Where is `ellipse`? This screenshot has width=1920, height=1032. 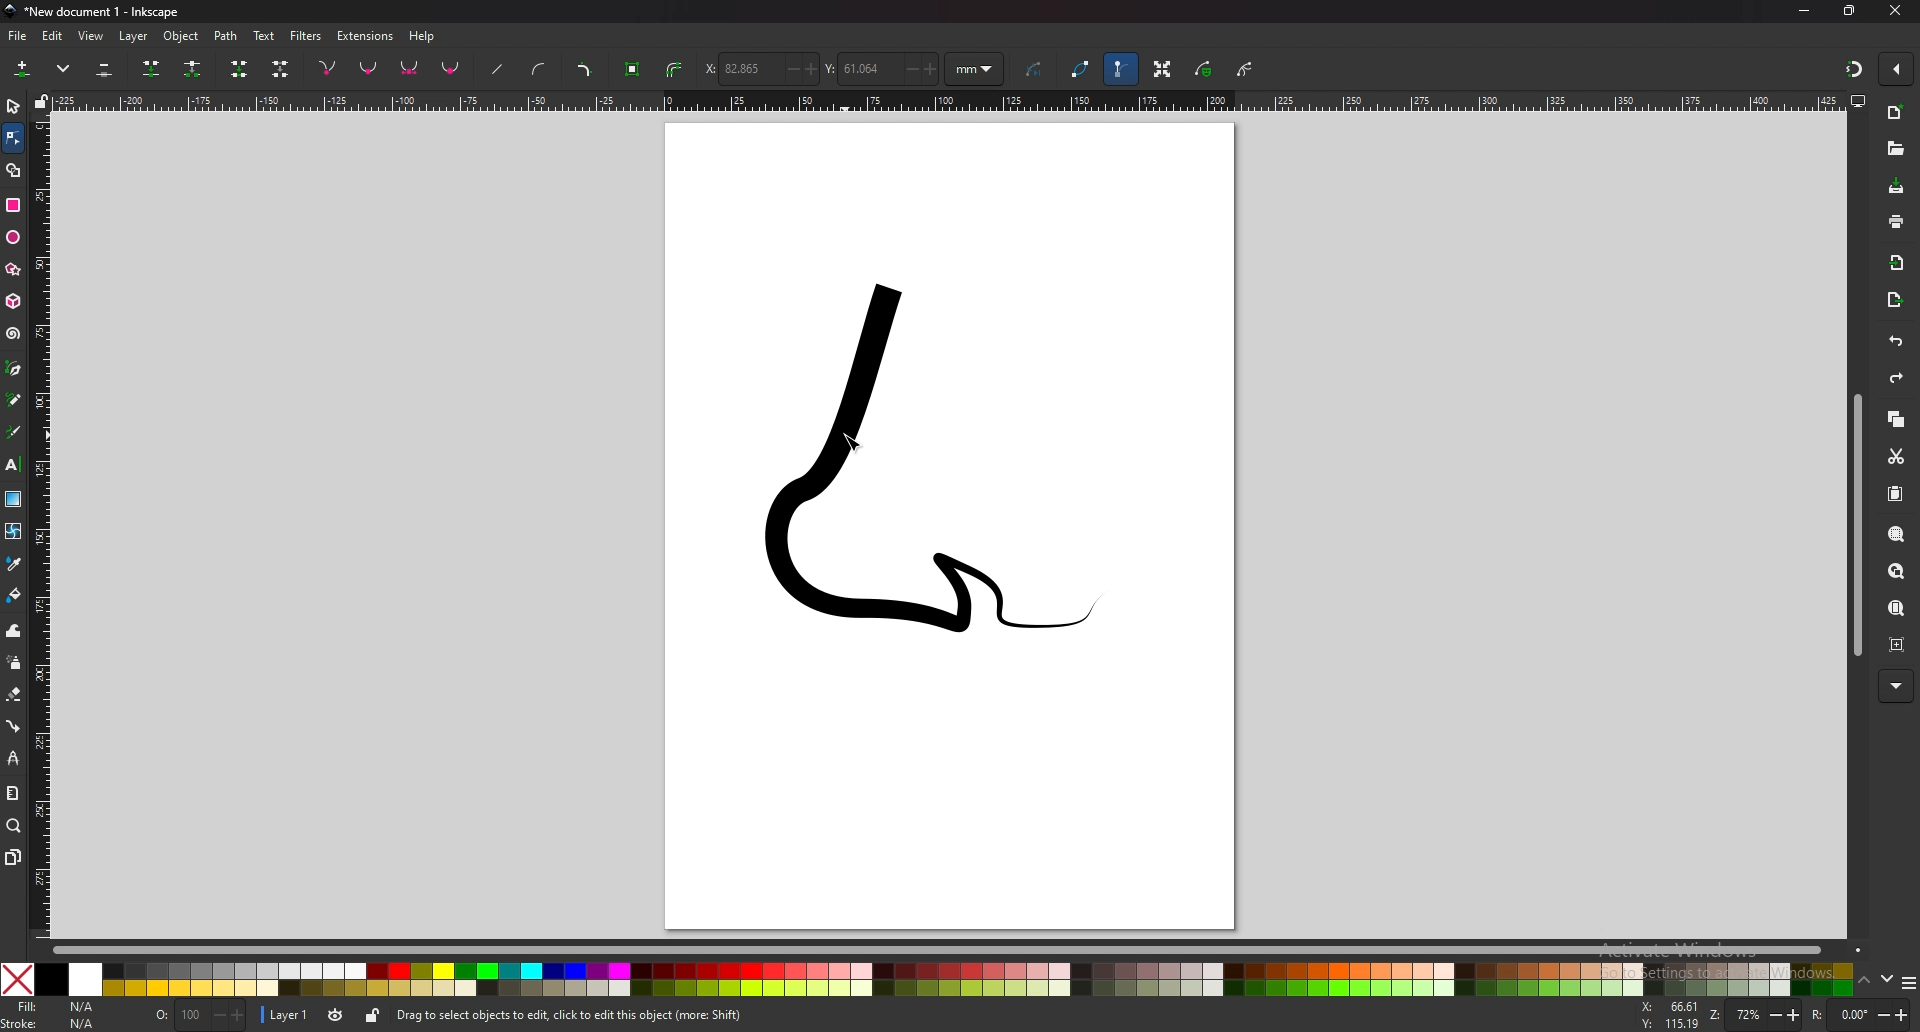 ellipse is located at coordinates (15, 237).